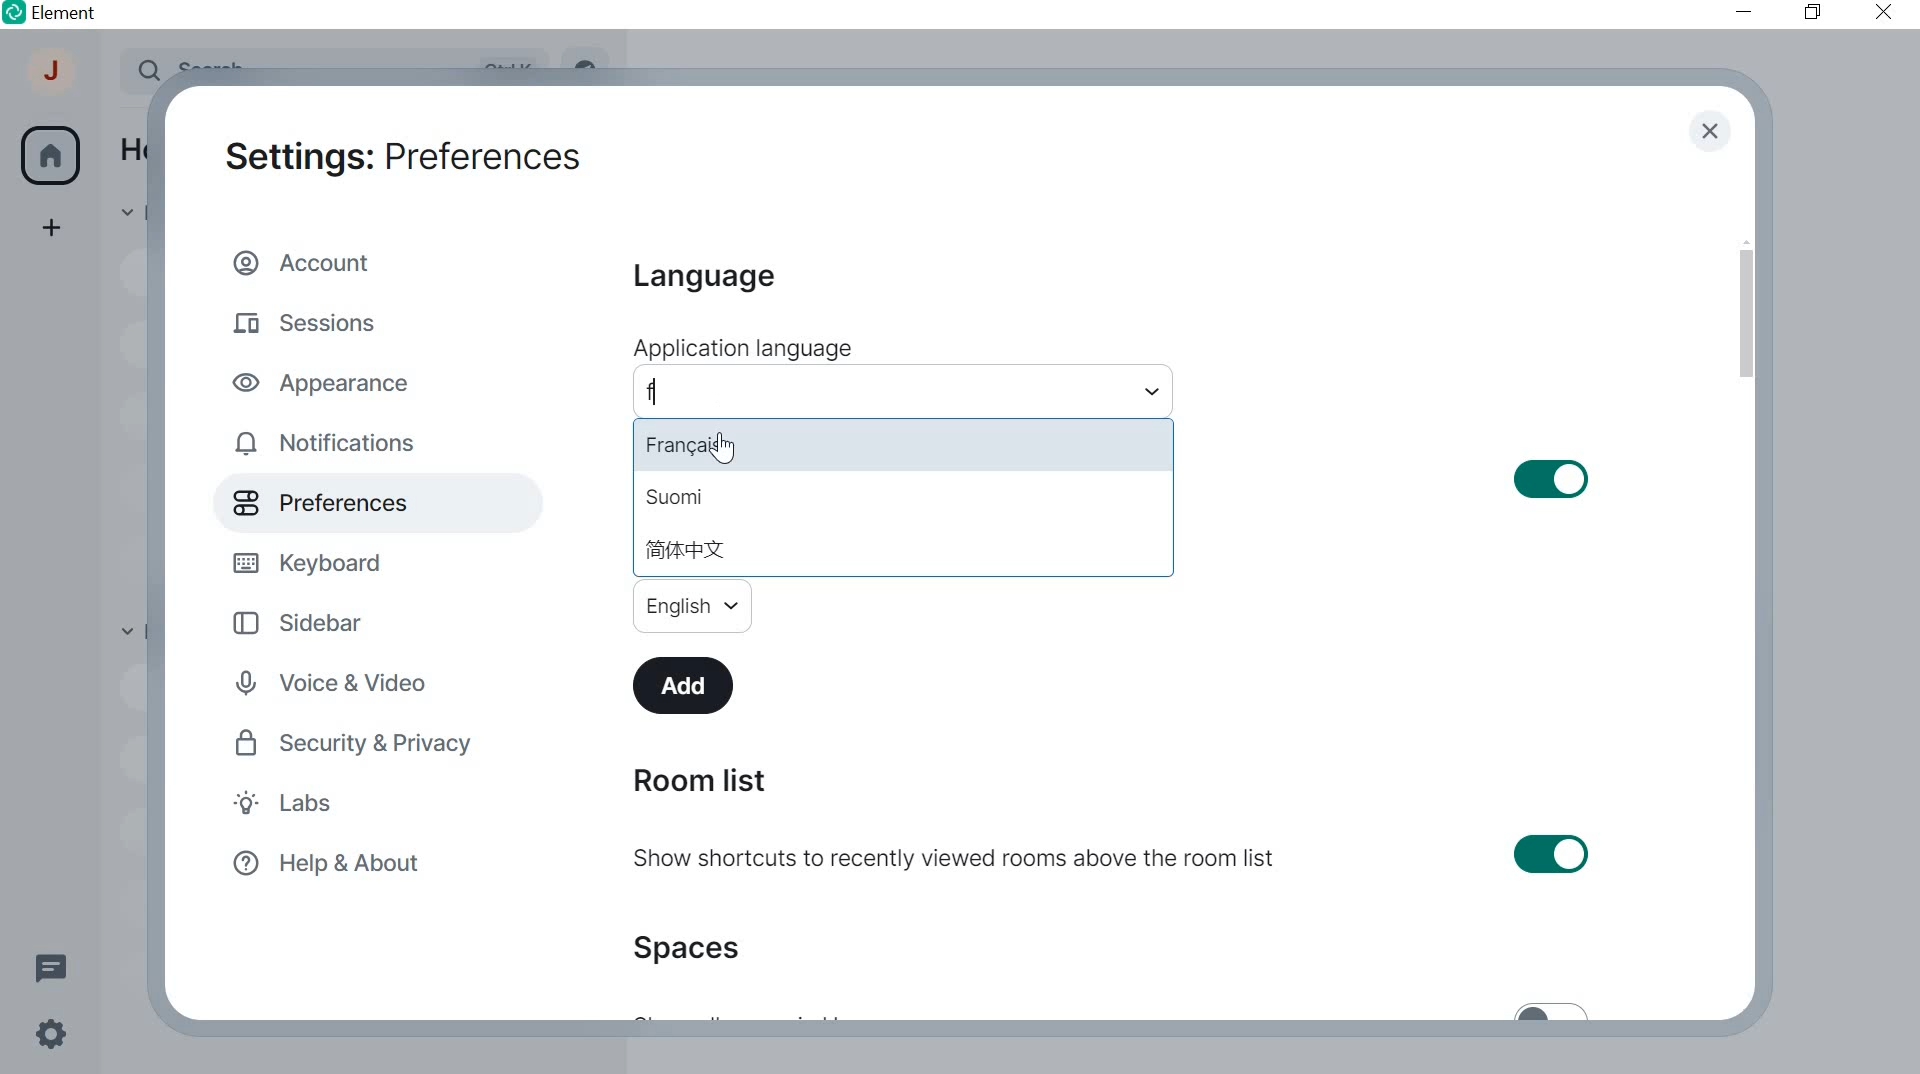 Image resolution: width=1920 pixels, height=1074 pixels. I want to click on CREATE A SPACE, so click(53, 231).